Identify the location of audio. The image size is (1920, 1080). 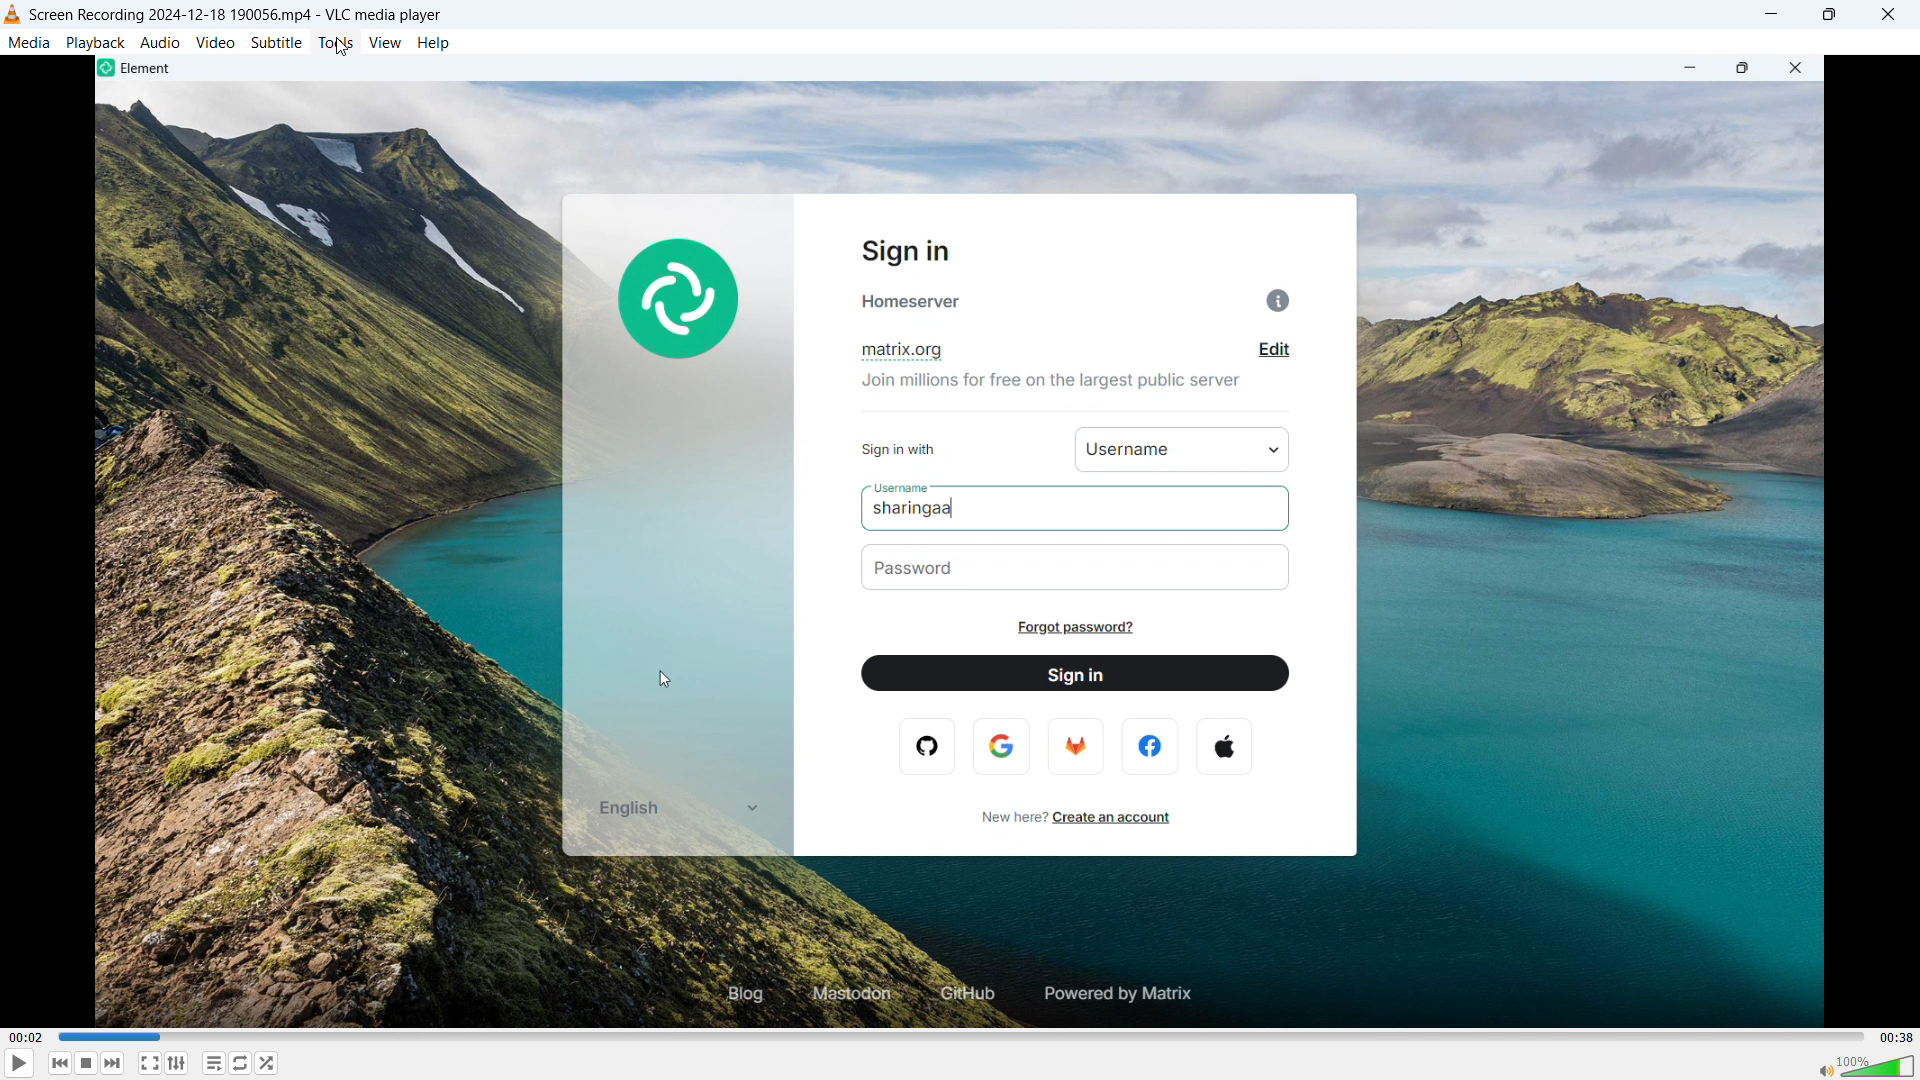
(160, 43).